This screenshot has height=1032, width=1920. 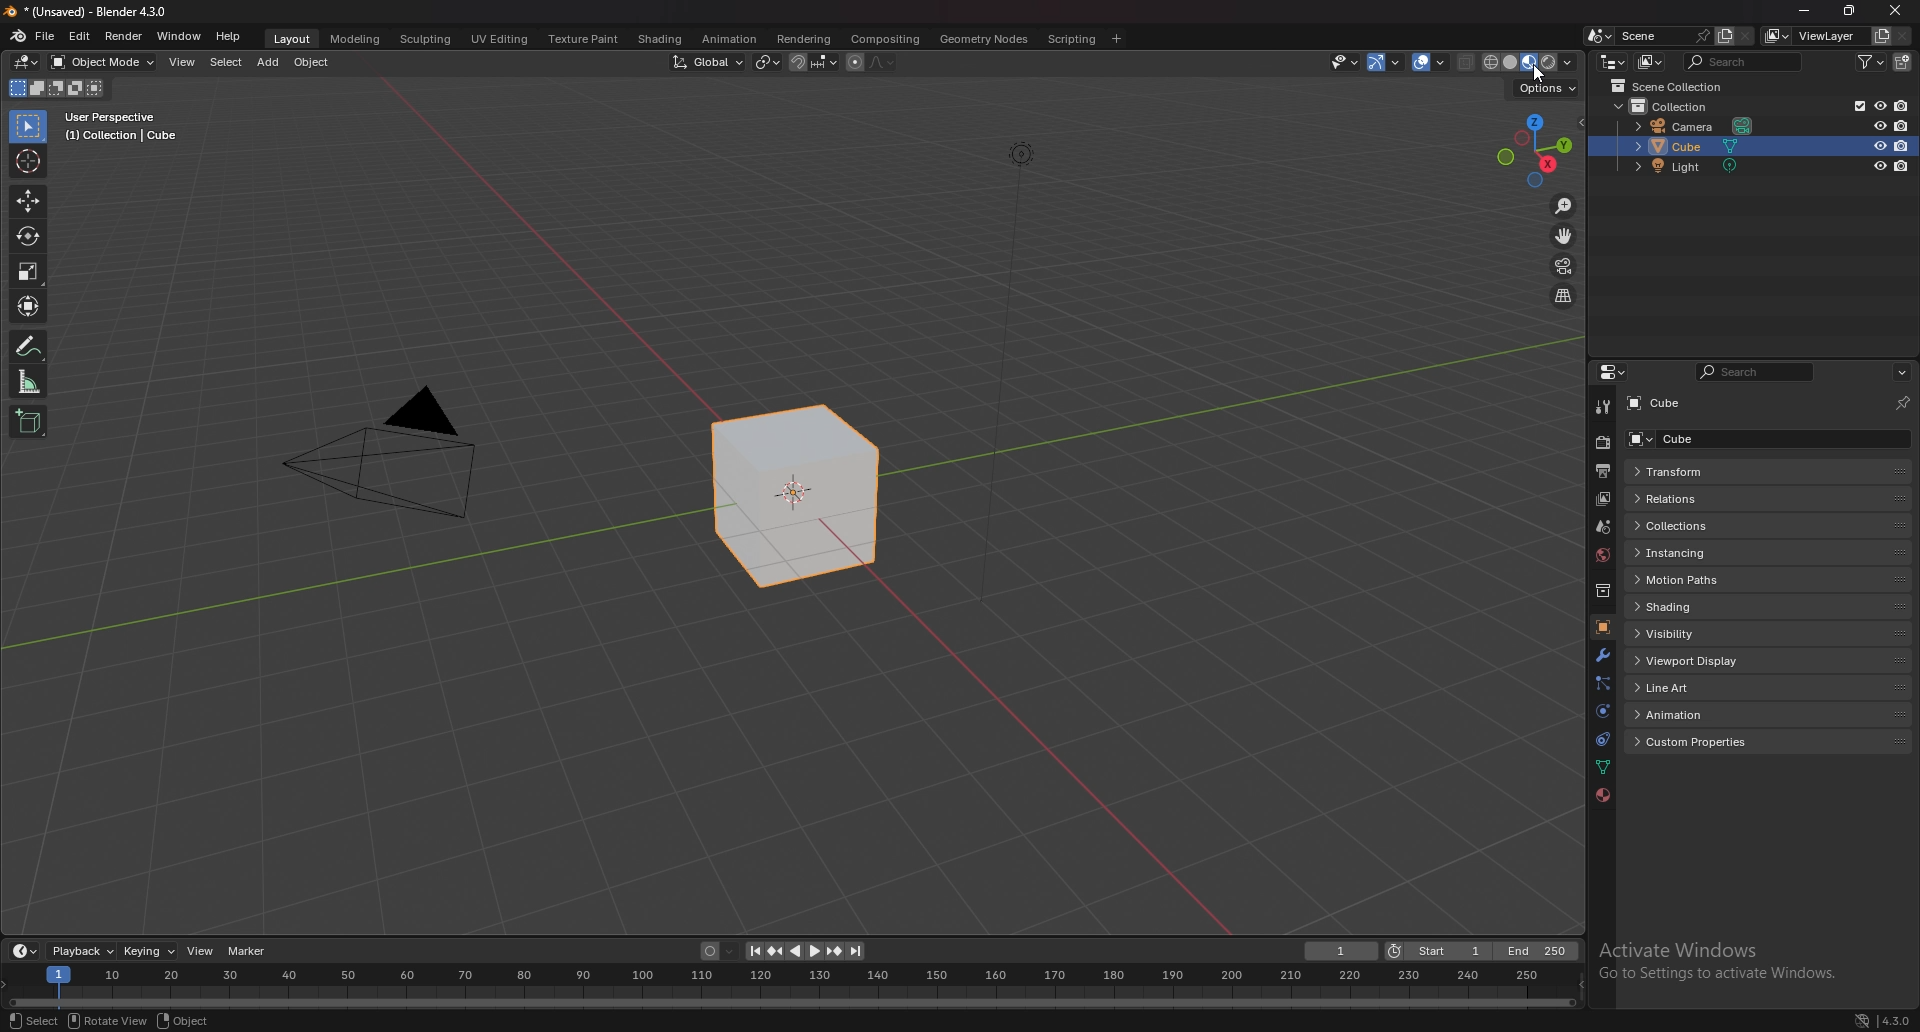 I want to click on scene collection, so click(x=1667, y=87).